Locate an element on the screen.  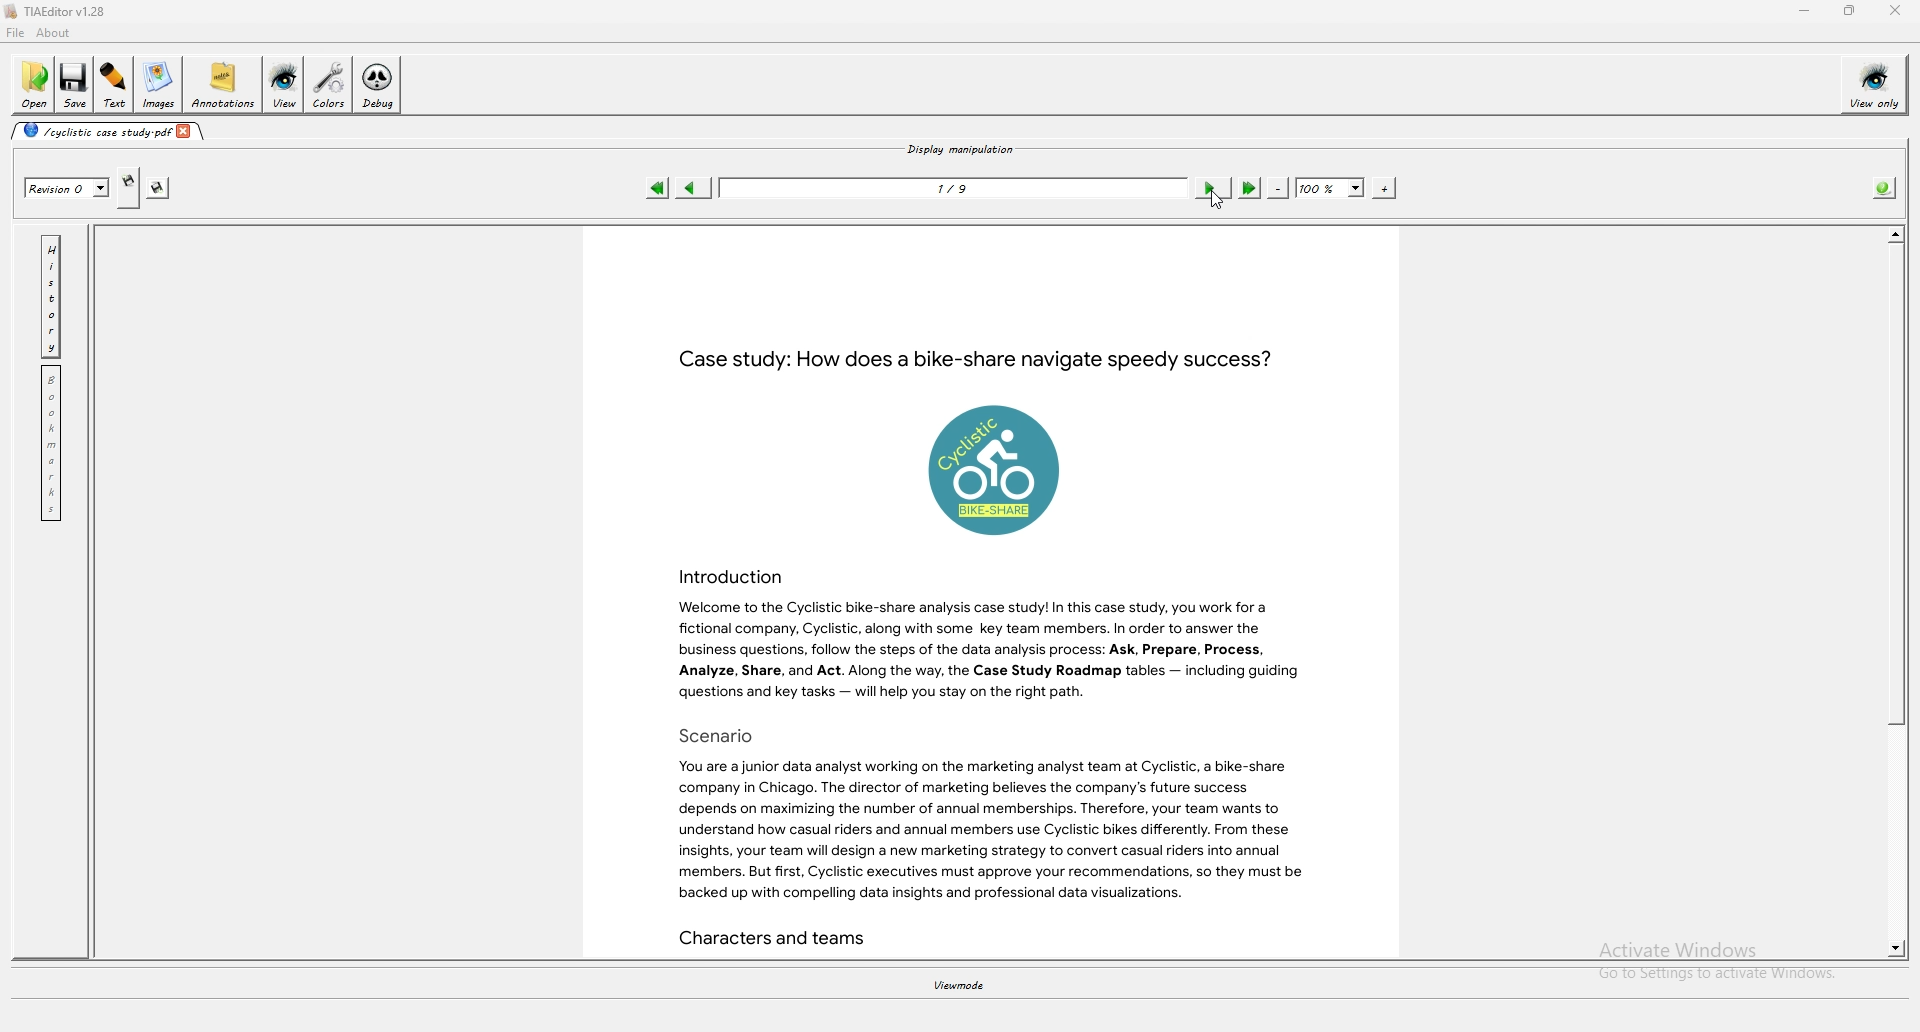
text is located at coordinates (115, 84).